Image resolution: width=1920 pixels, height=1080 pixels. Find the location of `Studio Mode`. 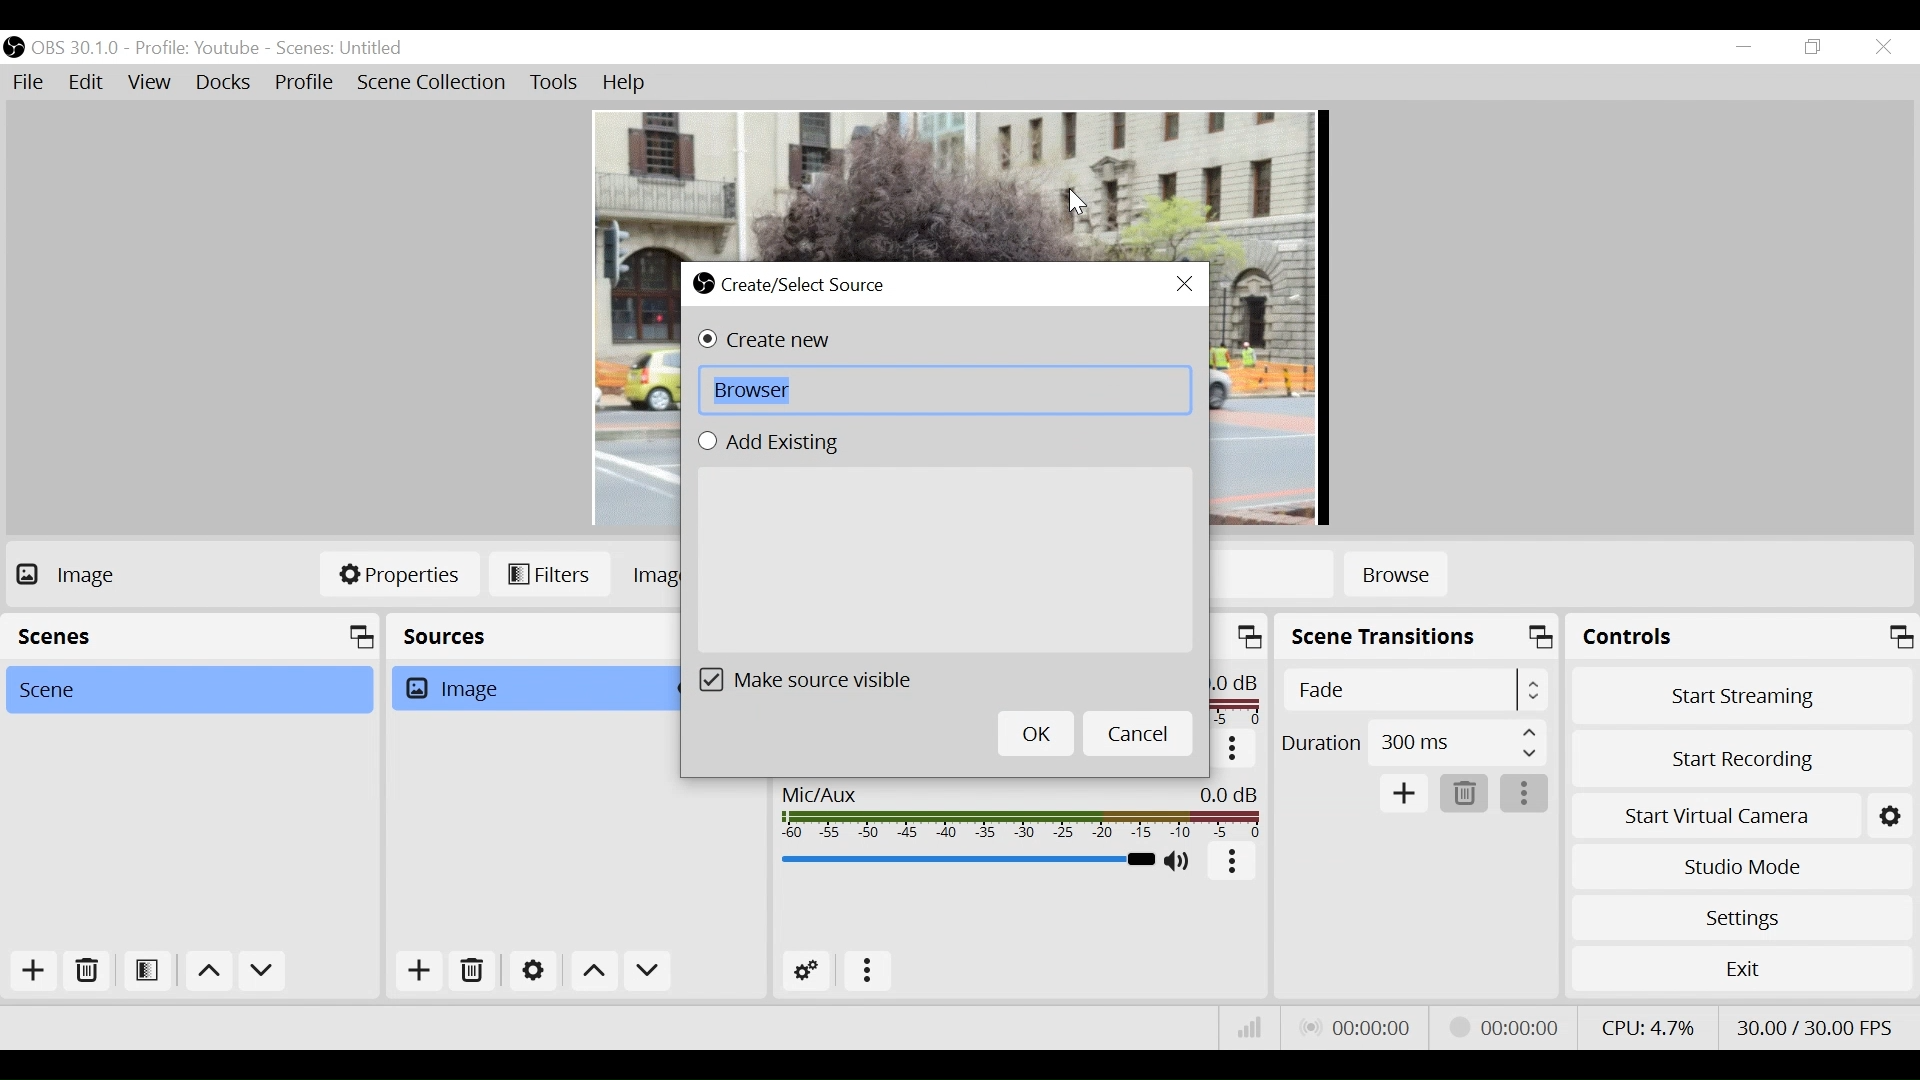

Studio Mode is located at coordinates (1742, 867).